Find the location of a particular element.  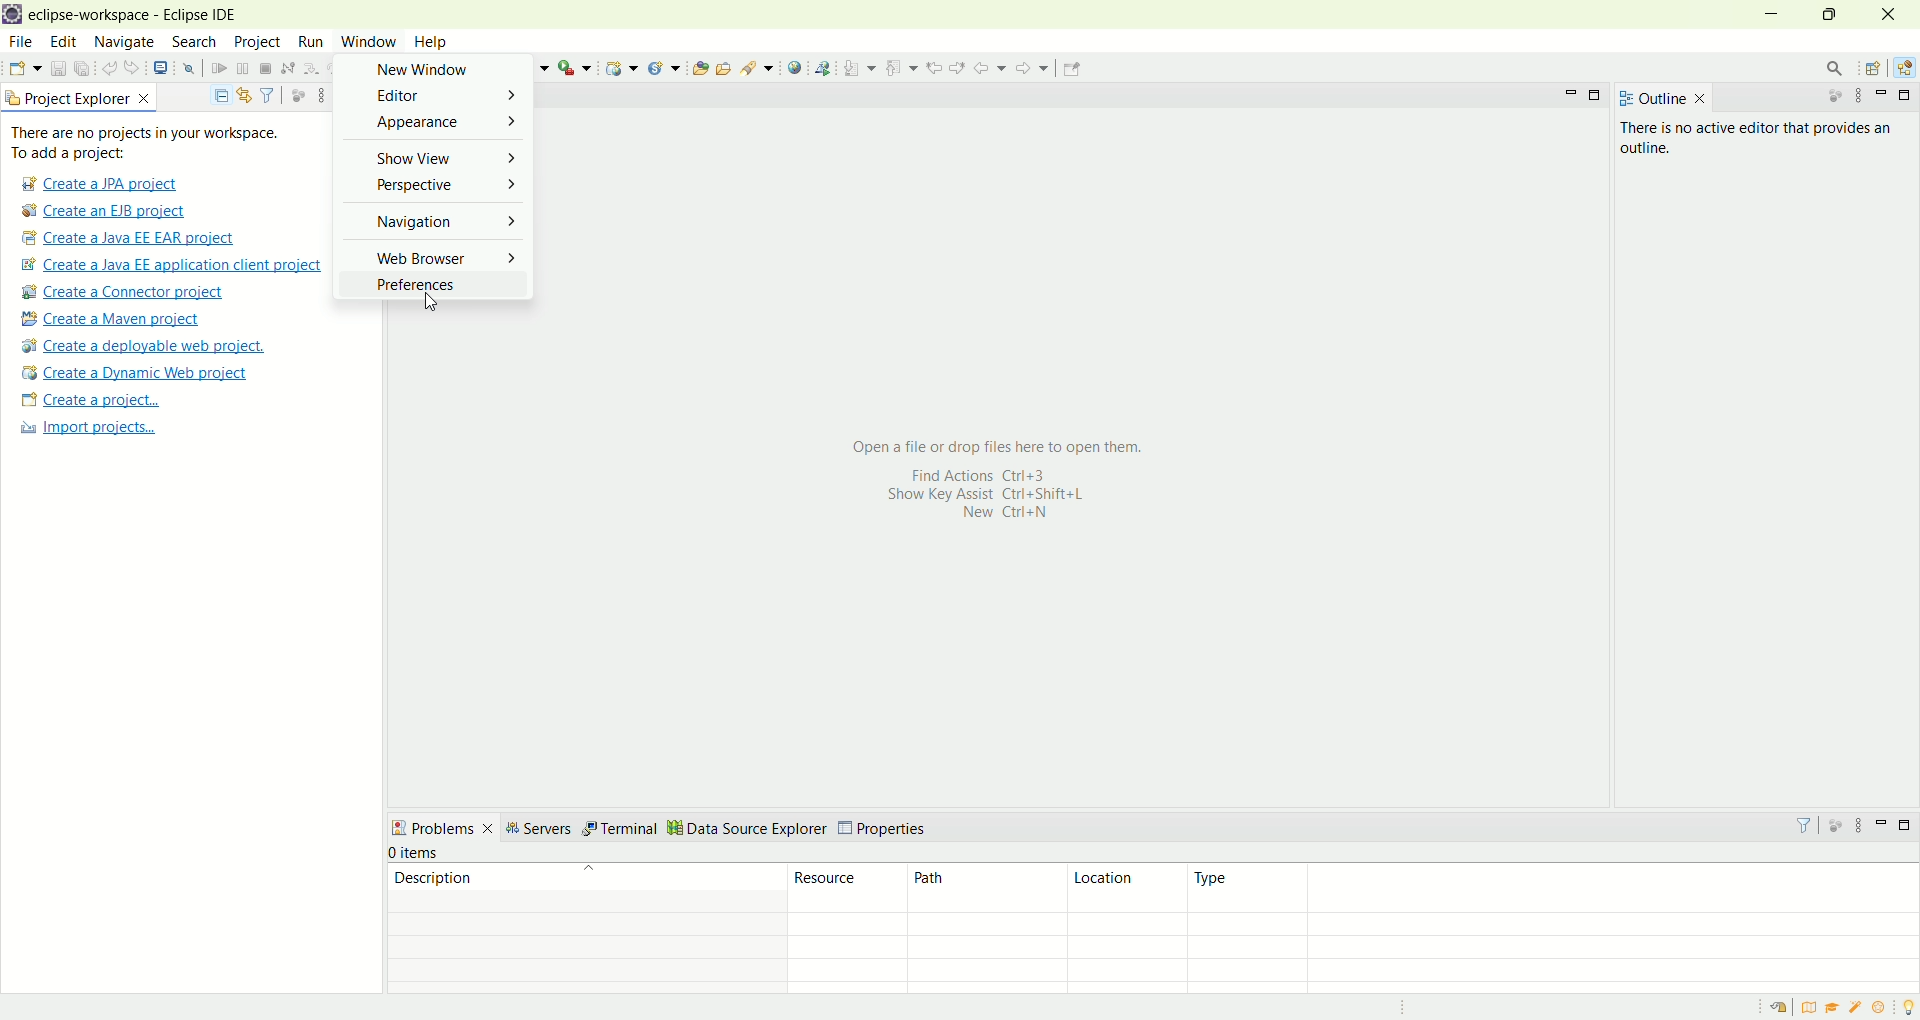

suspend is located at coordinates (243, 70).